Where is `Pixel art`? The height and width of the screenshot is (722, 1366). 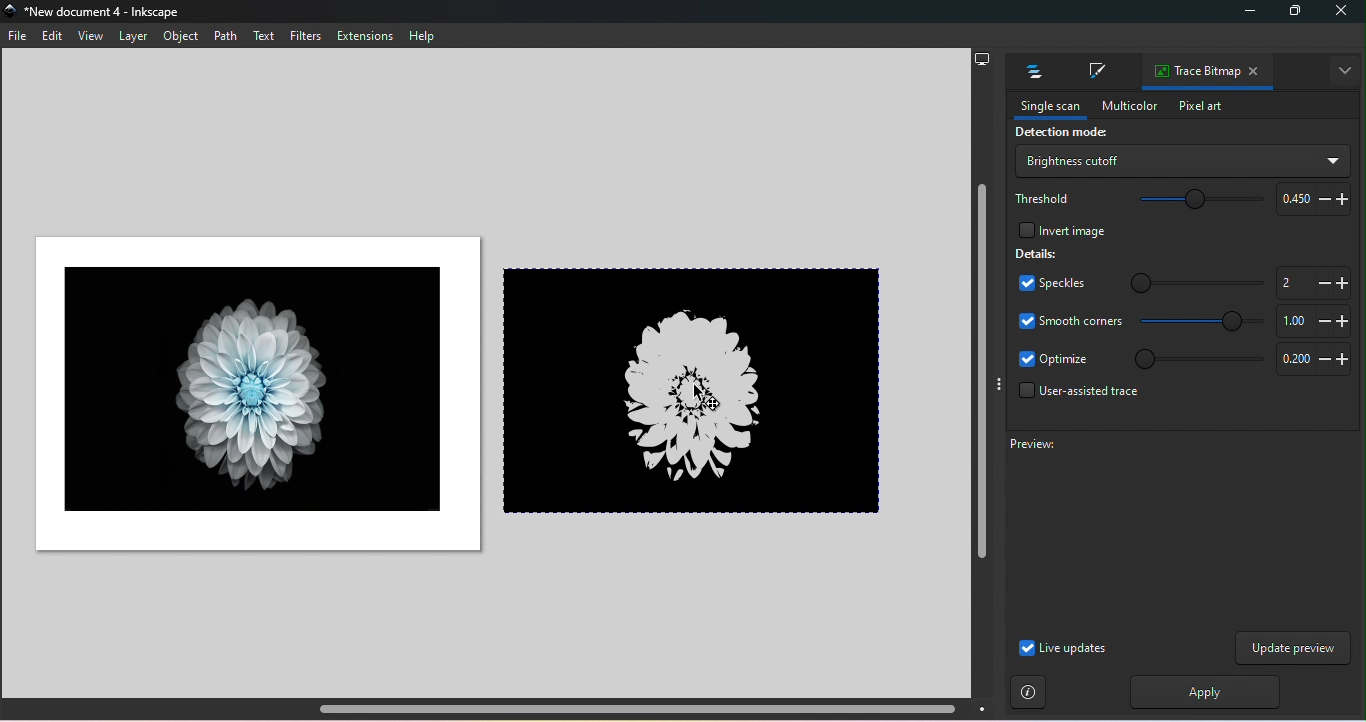
Pixel art is located at coordinates (1200, 107).